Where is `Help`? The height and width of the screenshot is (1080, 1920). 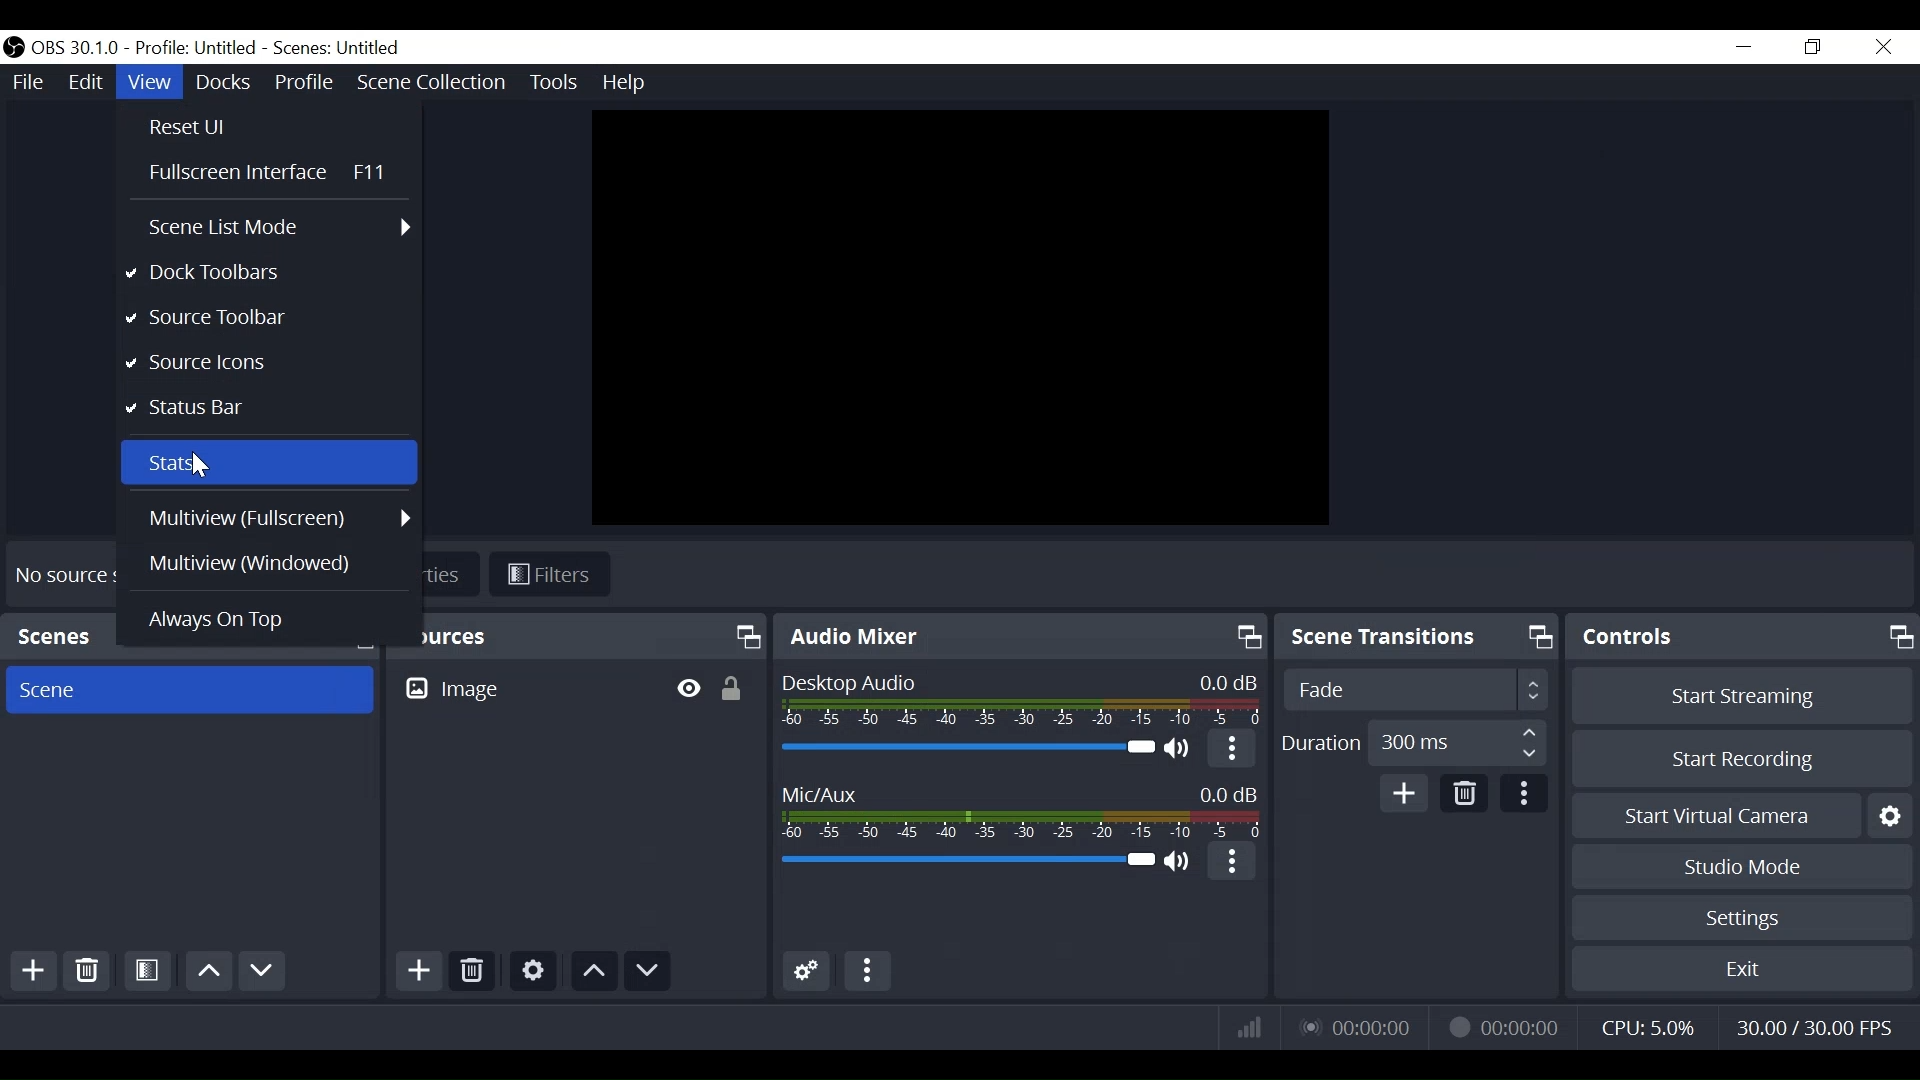
Help is located at coordinates (629, 81).